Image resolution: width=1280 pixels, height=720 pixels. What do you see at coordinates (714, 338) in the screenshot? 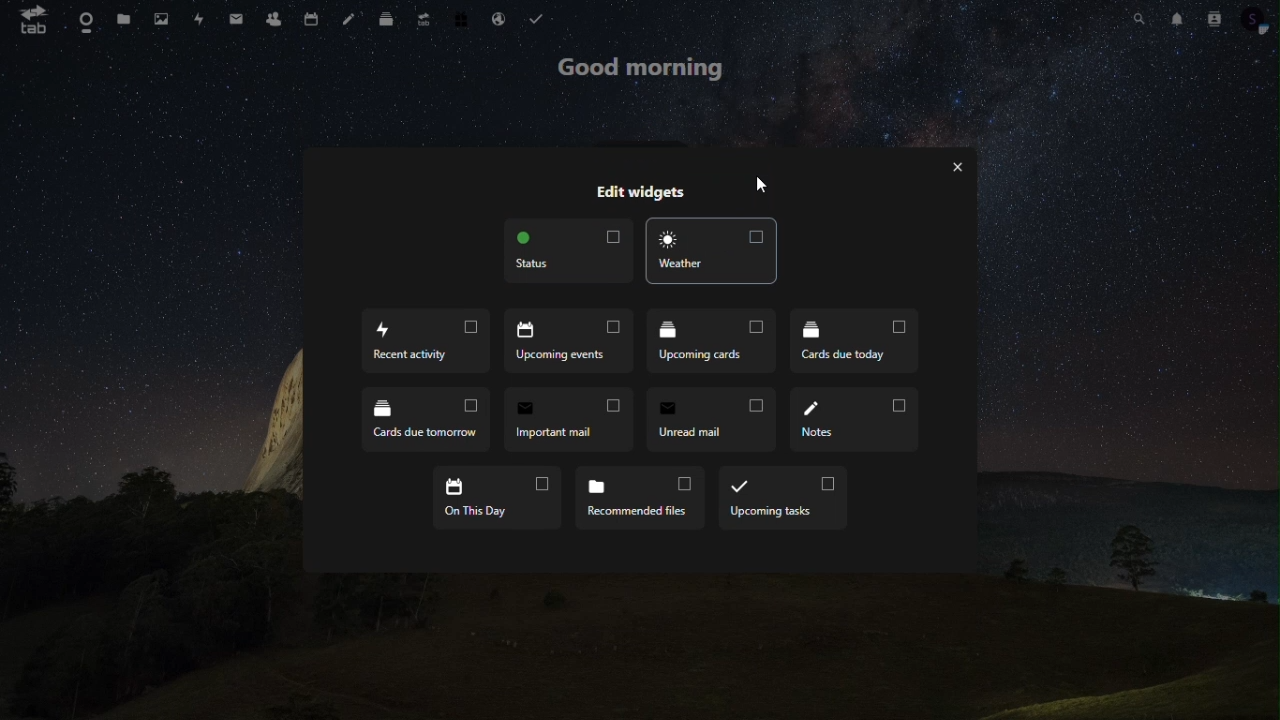
I see `upcoming cards` at bounding box center [714, 338].